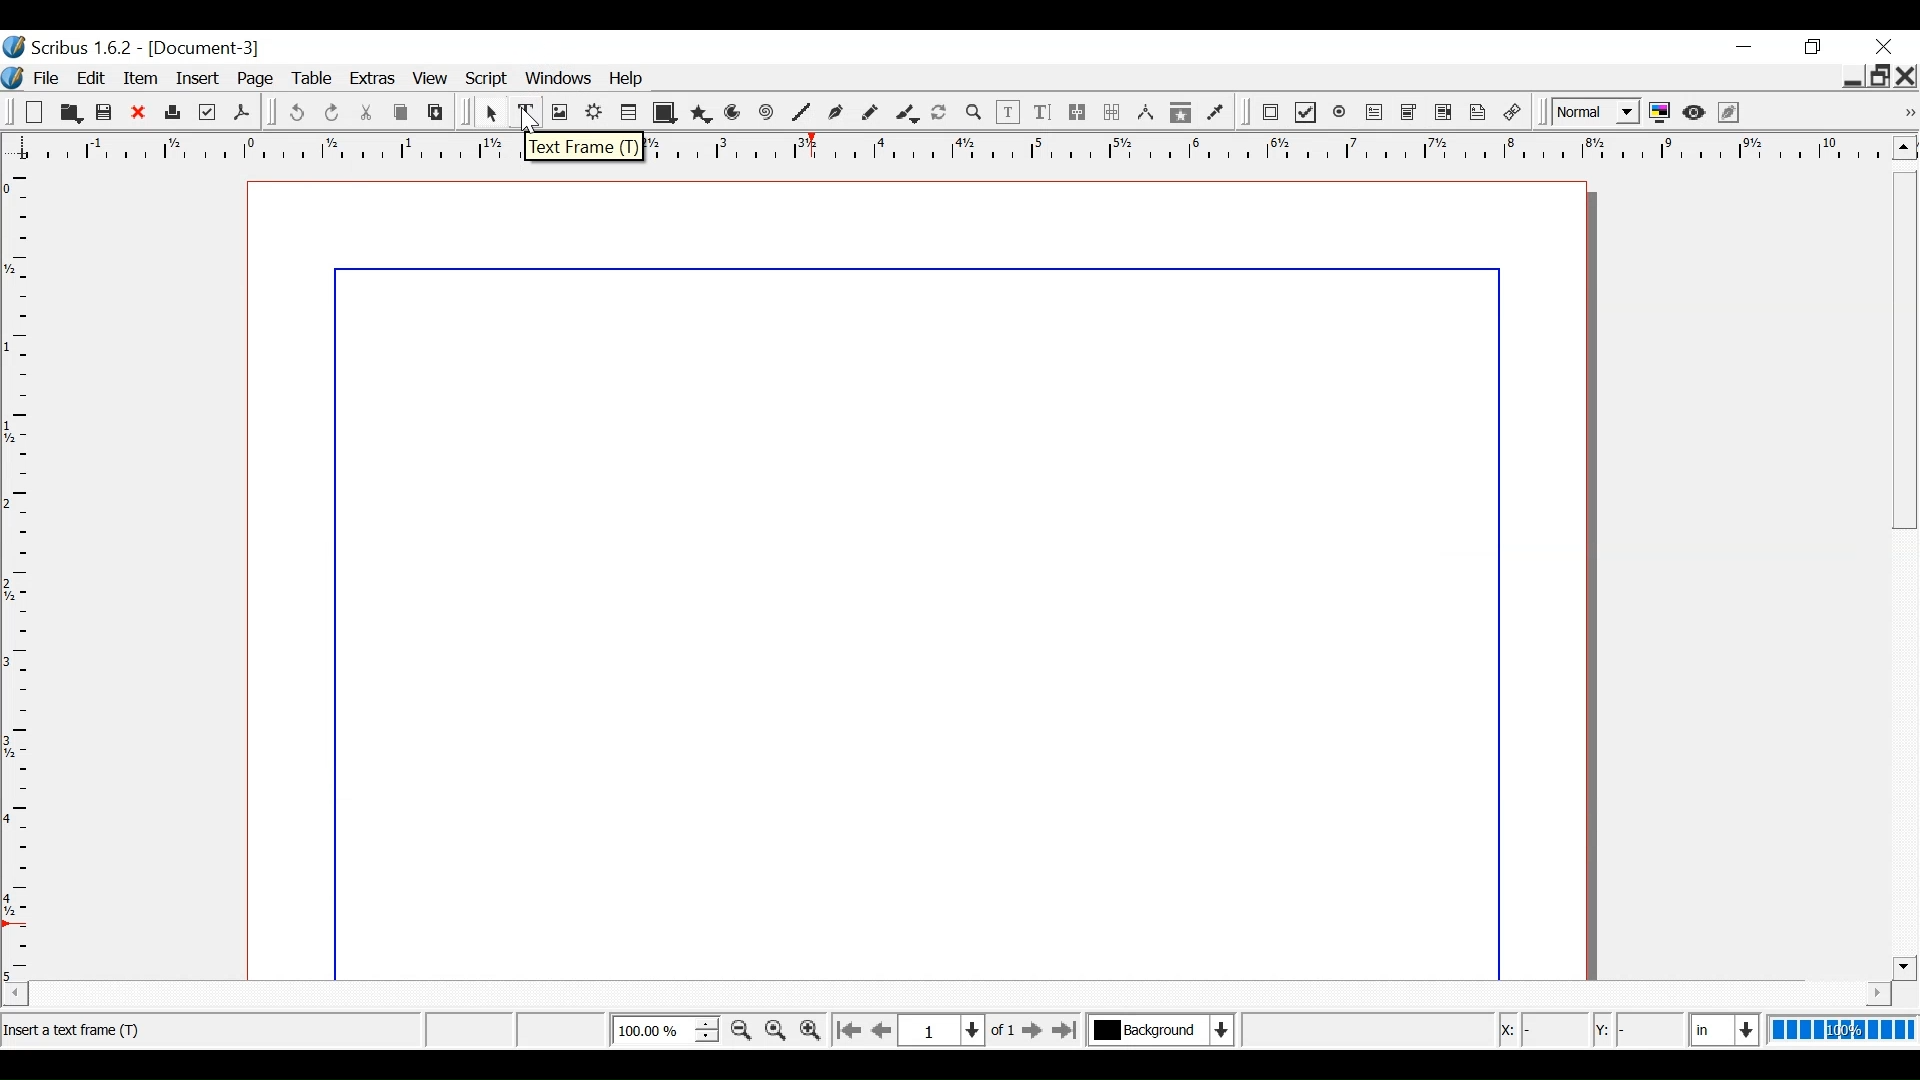 This screenshot has width=1920, height=1080. I want to click on Zoom in, so click(812, 1030).